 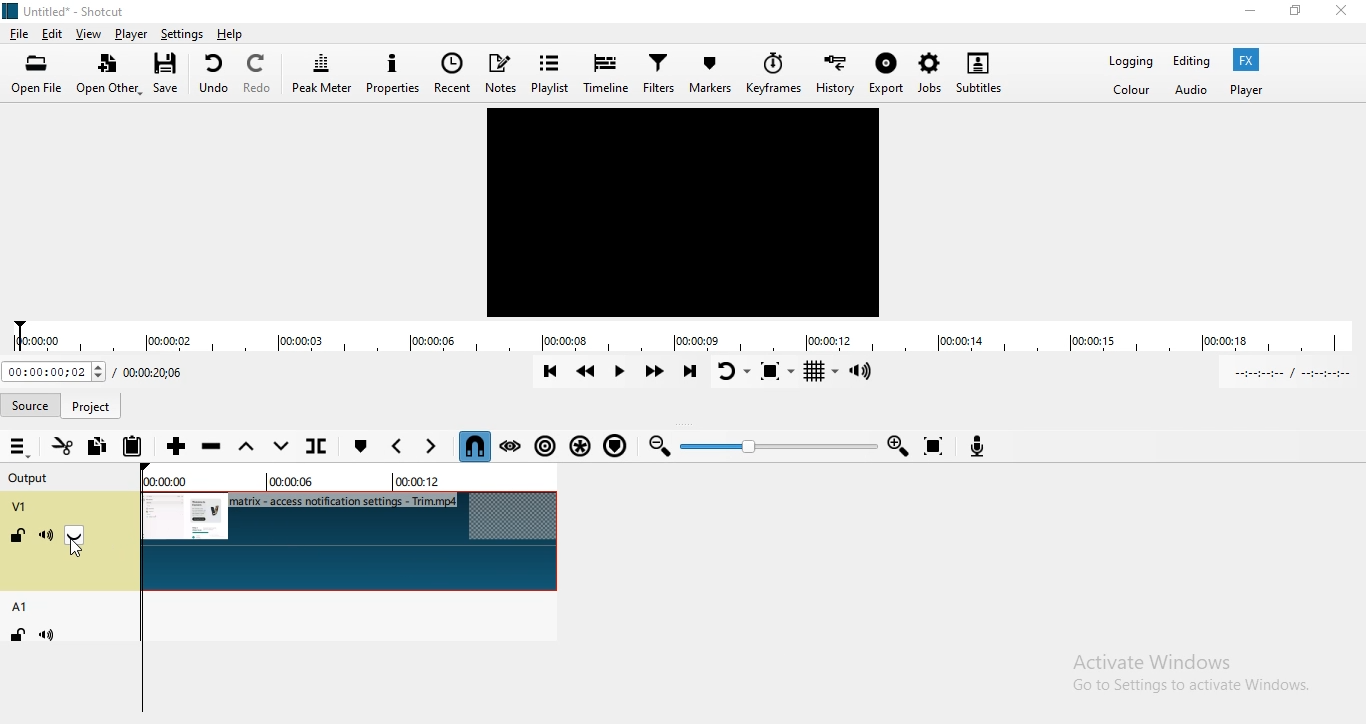 What do you see at coordinates (617, 448) in the screenshot?
I see `Ripple markers` at bounding box center [617, 448].